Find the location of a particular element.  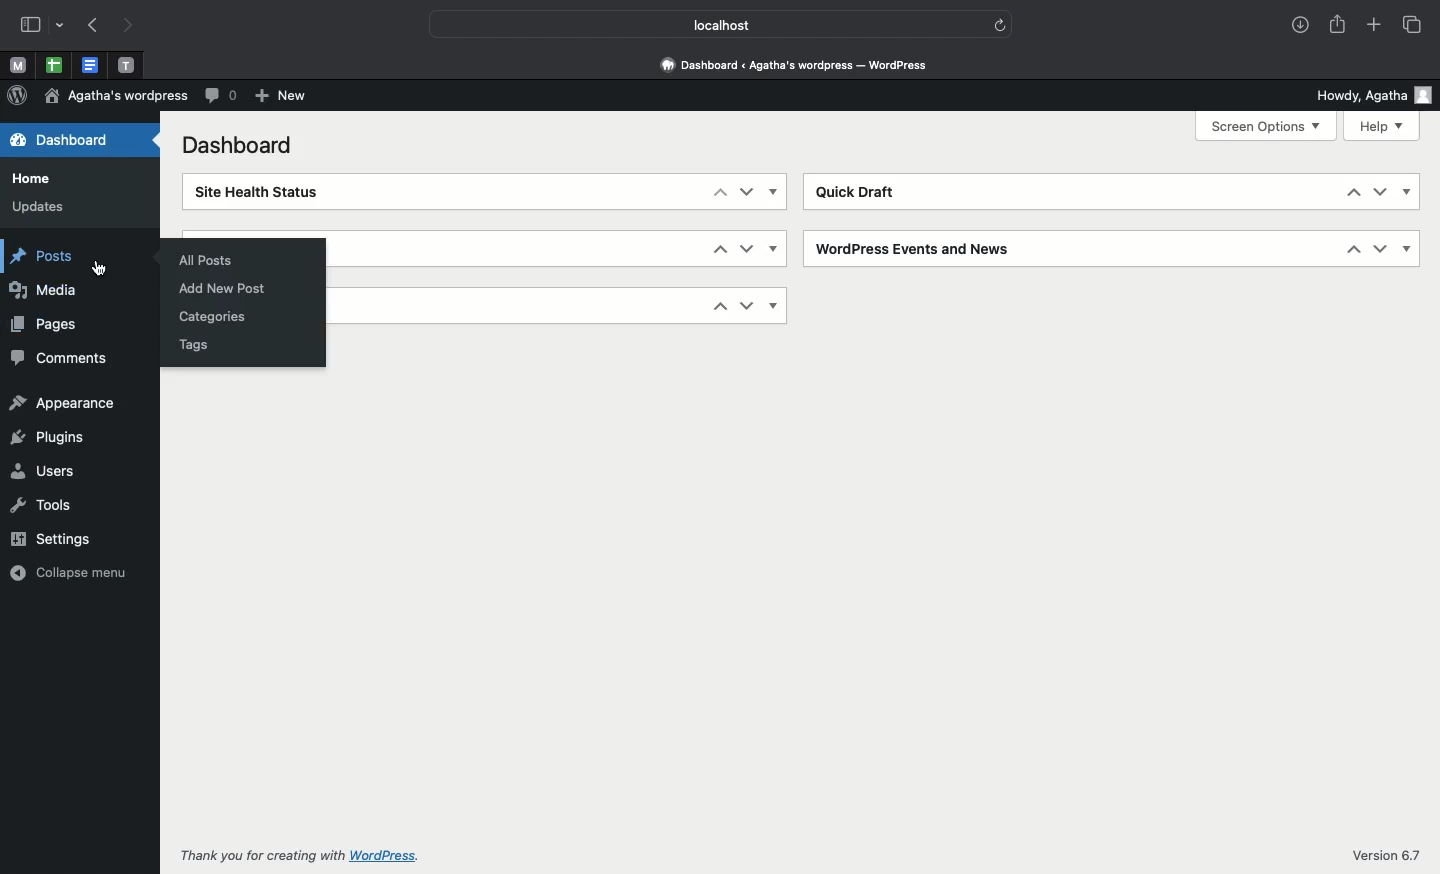

Down is located at coordinates (745, 305).